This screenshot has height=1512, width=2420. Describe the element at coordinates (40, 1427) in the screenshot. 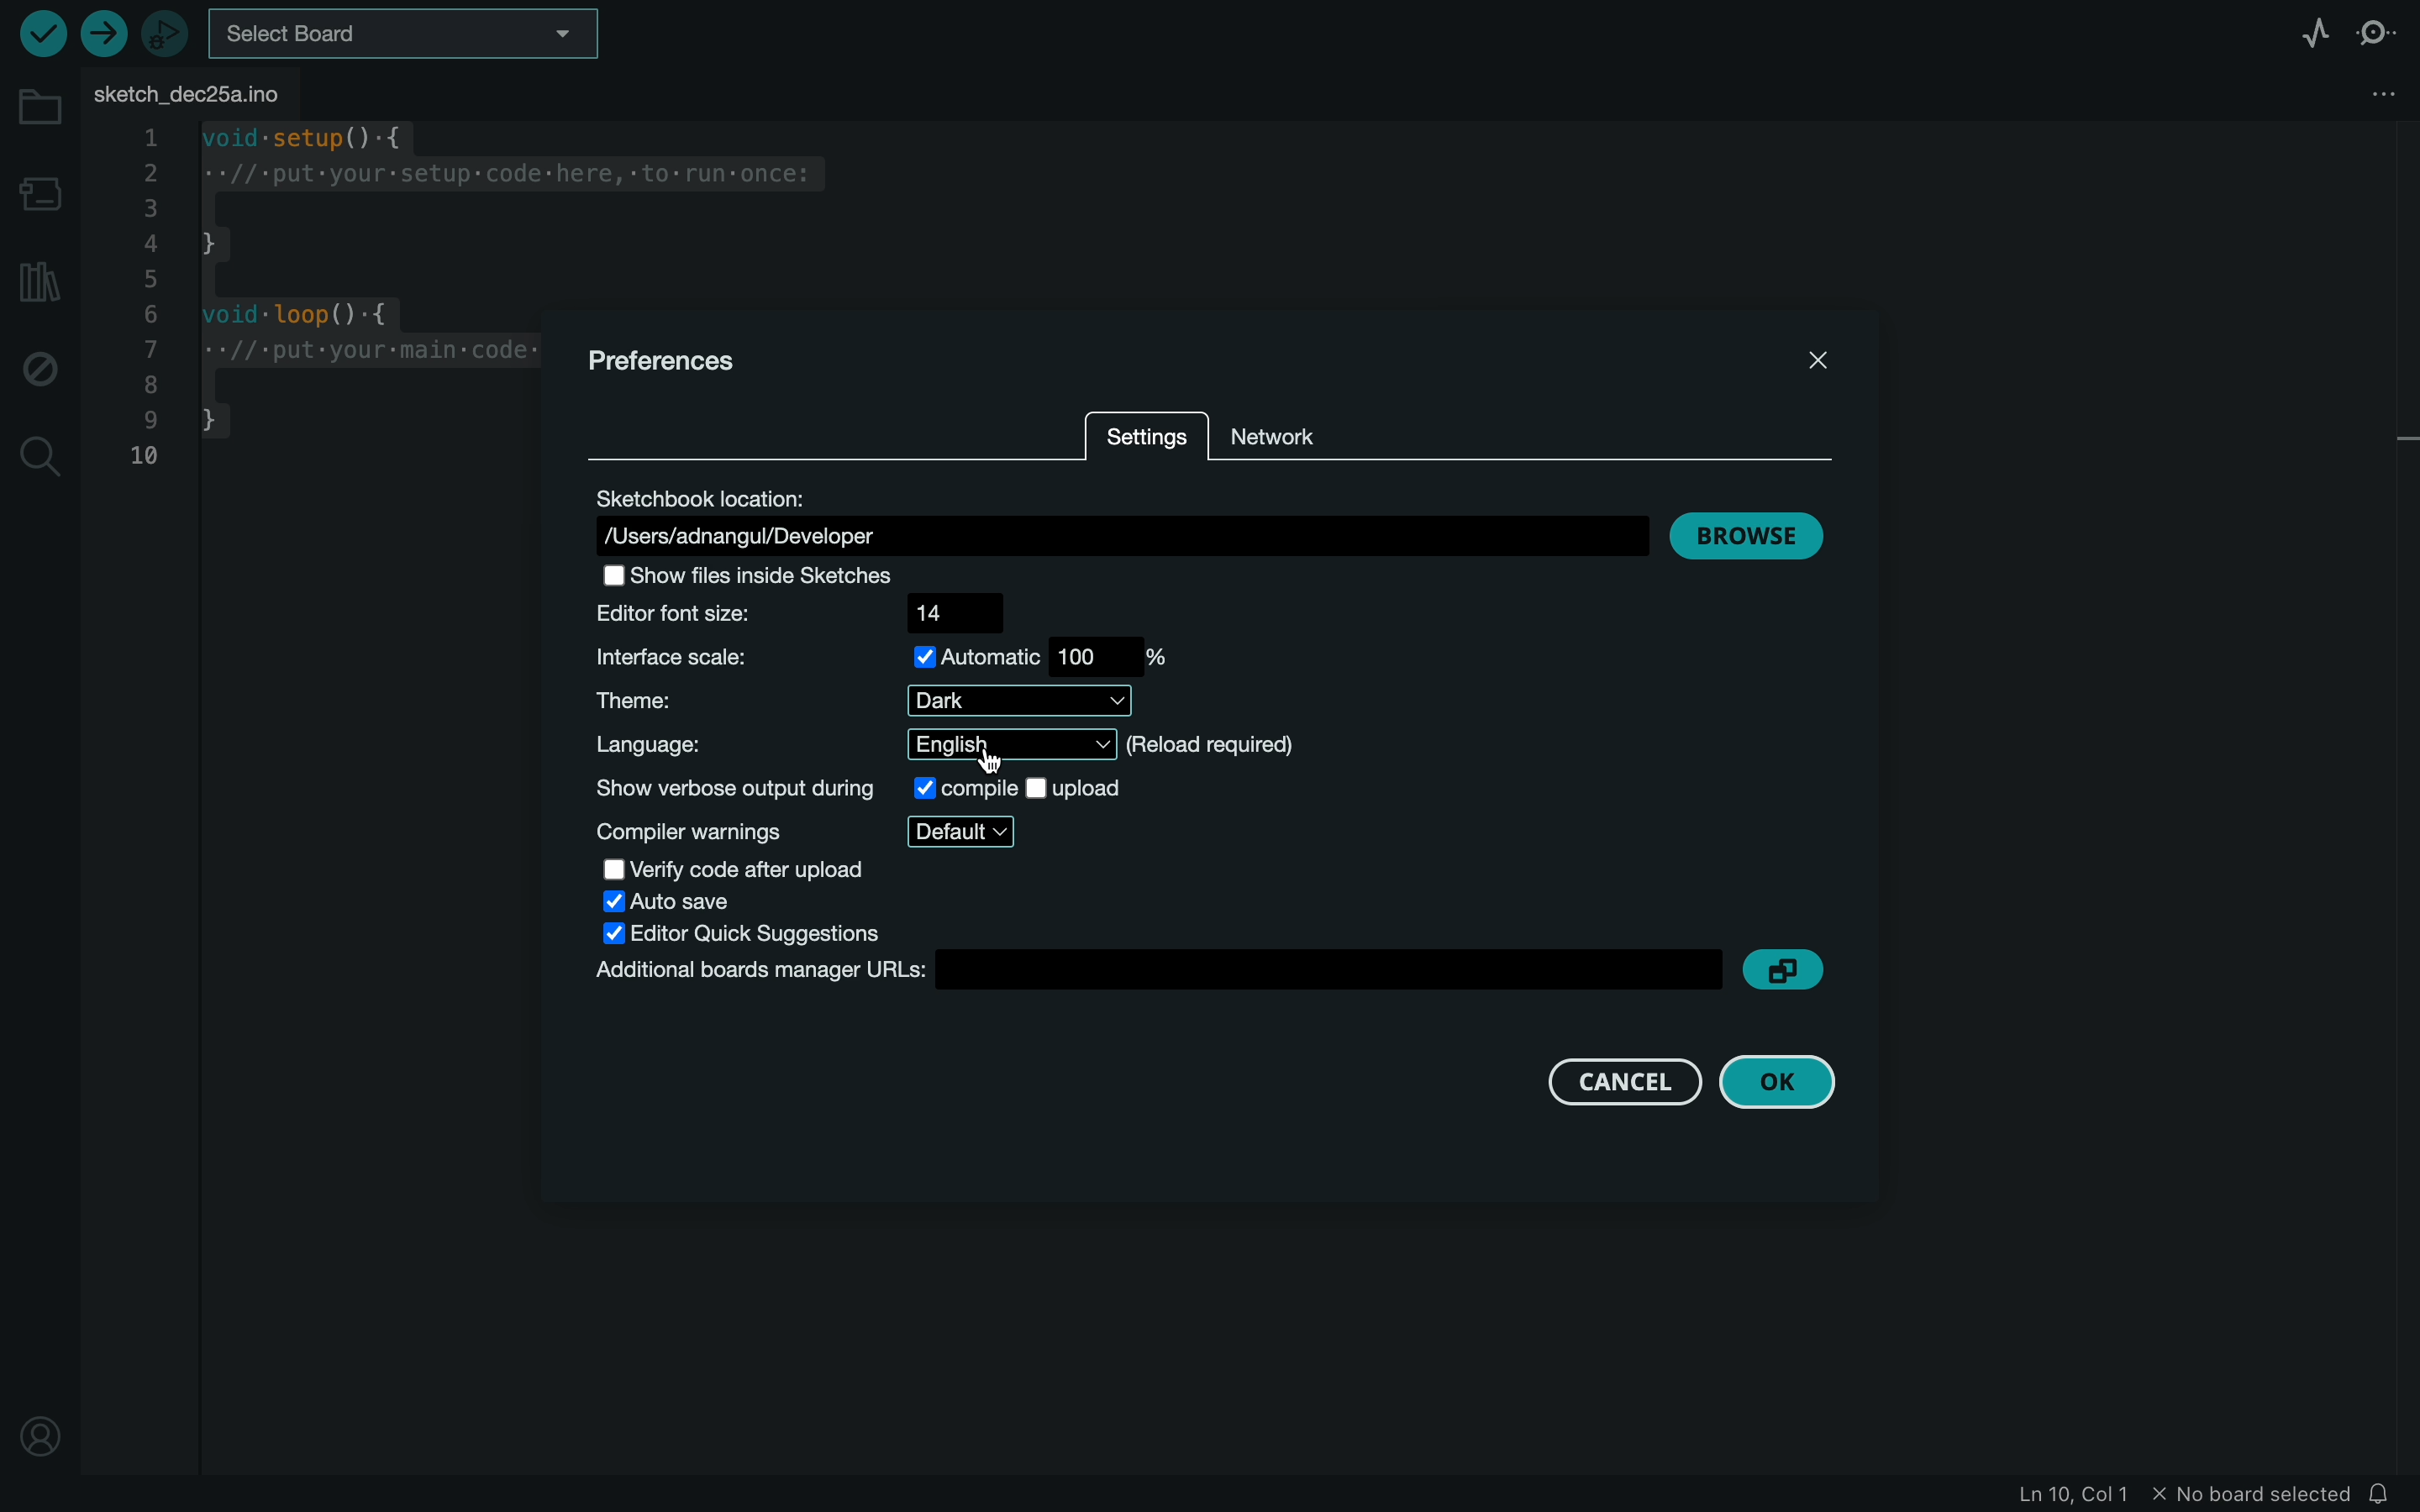

I see `profile` at that location.